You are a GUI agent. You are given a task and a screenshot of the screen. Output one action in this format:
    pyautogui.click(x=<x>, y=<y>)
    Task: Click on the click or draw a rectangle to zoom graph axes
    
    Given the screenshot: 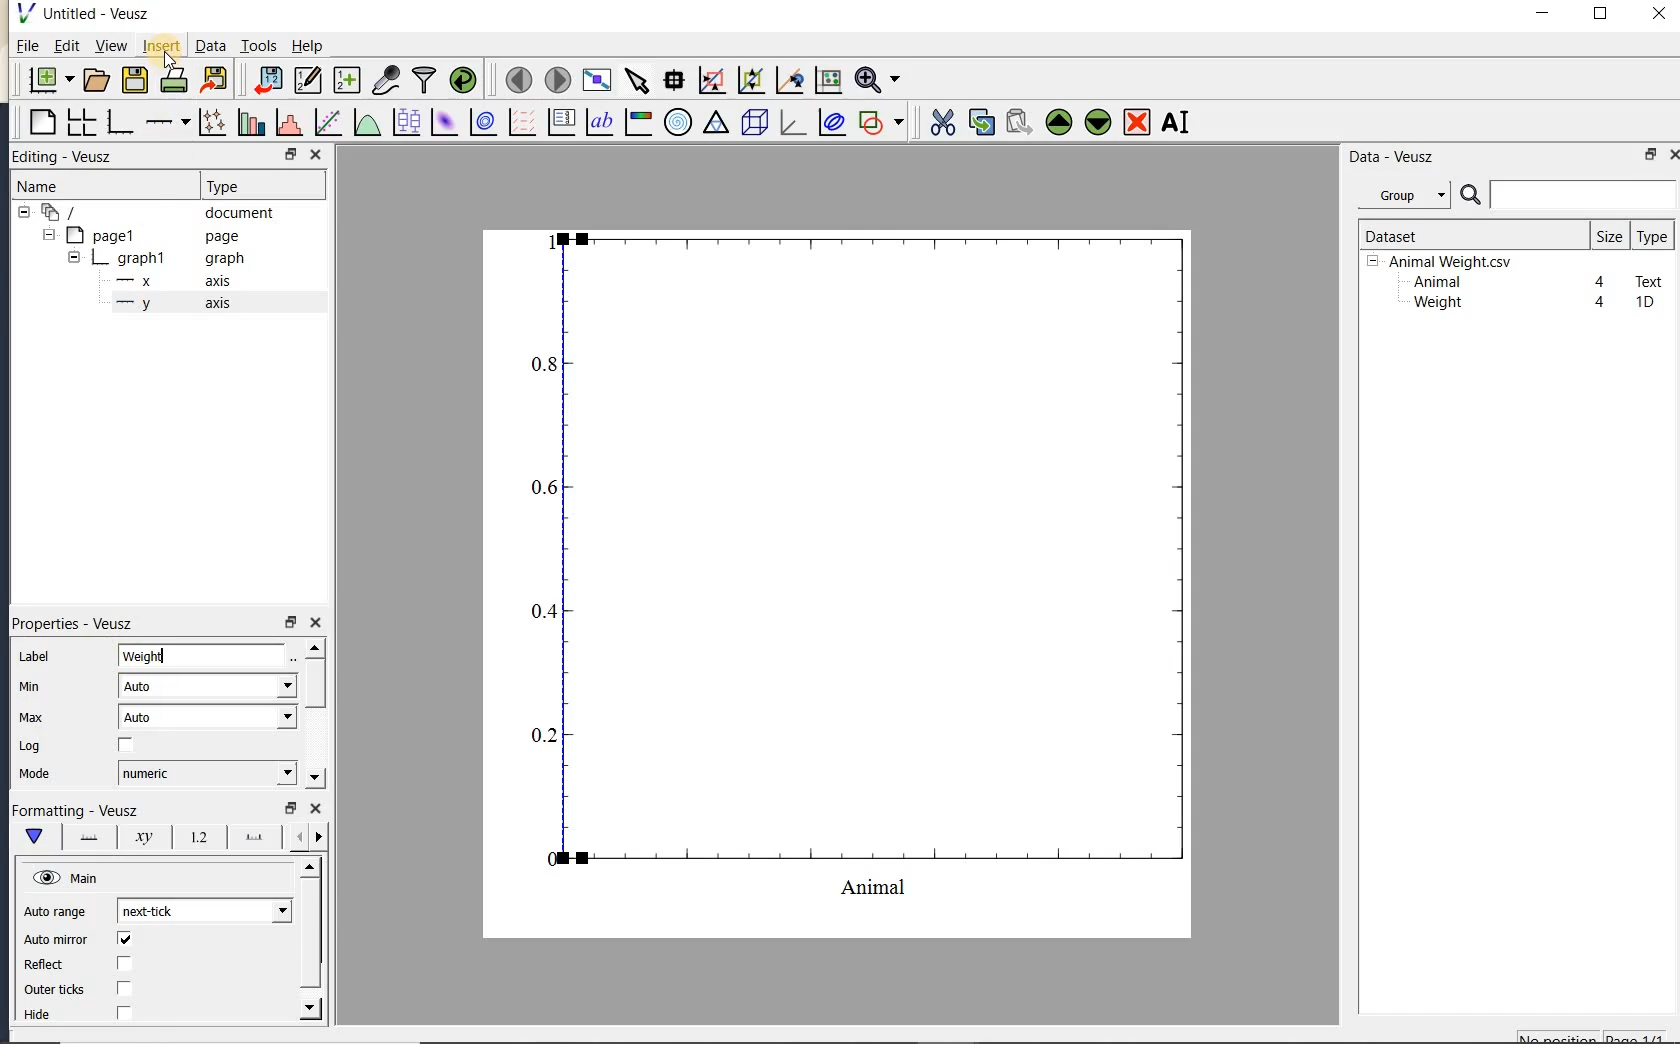 What is the action you would take?
    pyautogui.click(x=711, y=81)
    